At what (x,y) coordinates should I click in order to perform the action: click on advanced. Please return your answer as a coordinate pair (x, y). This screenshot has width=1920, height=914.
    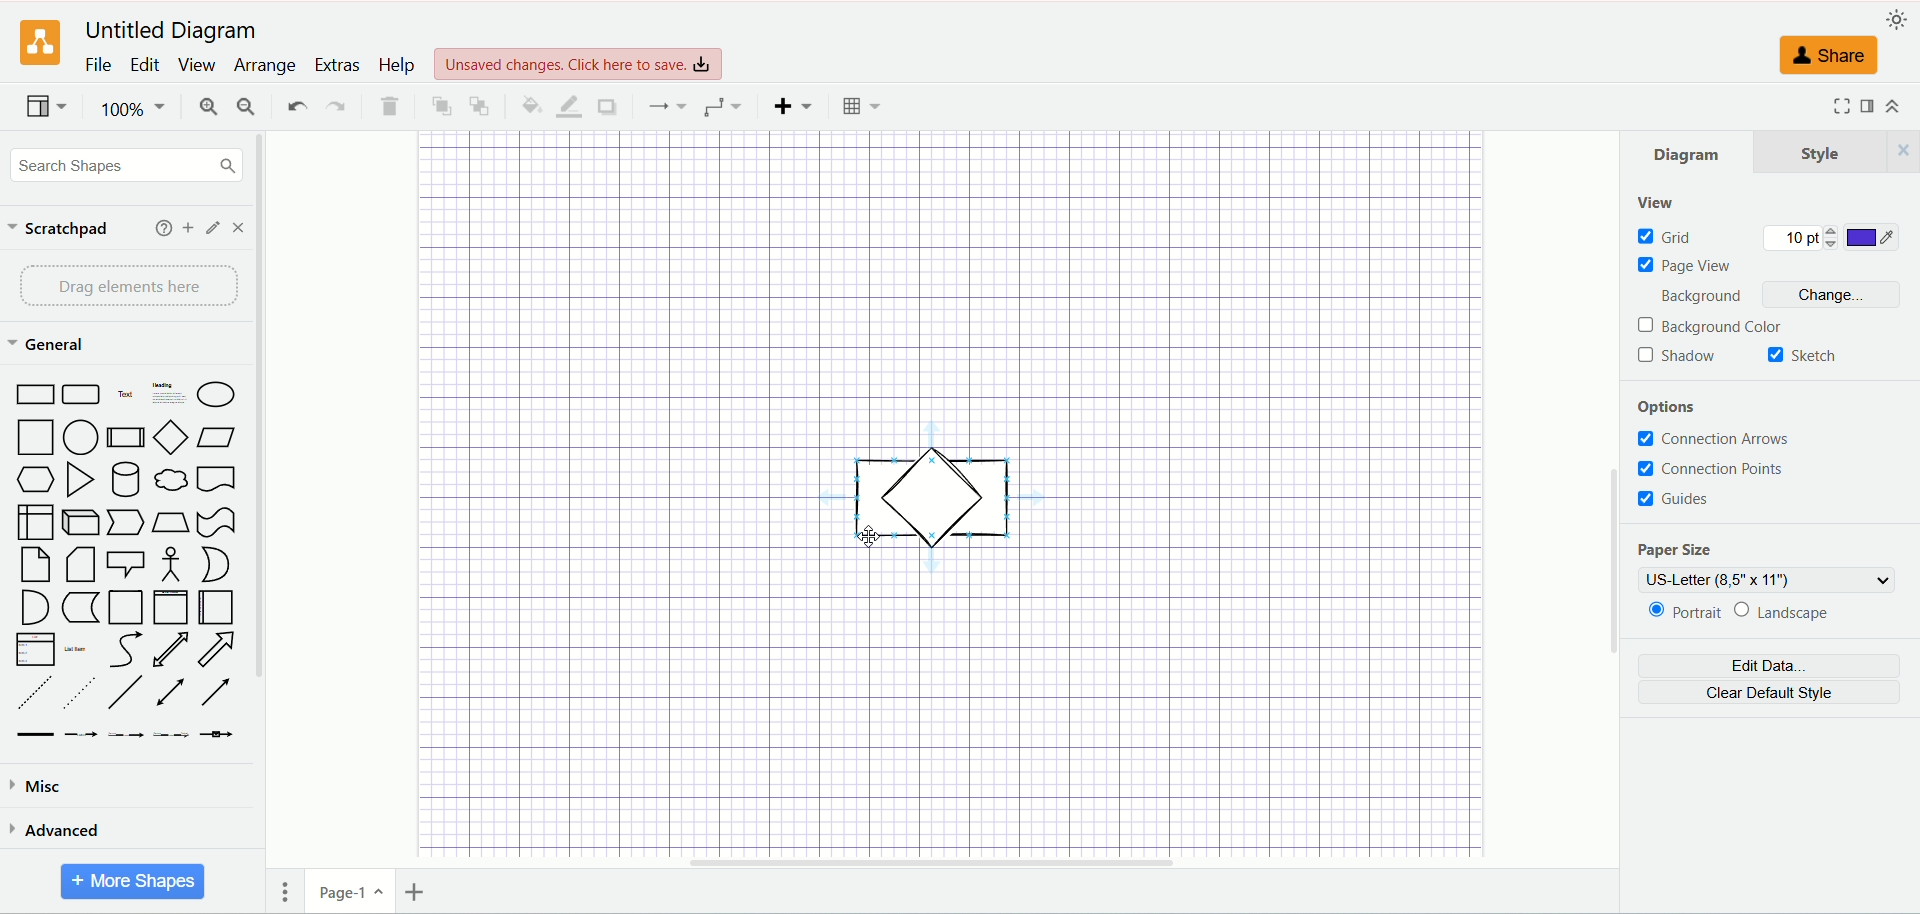
    Looking at the image, I should click on (63, 834).